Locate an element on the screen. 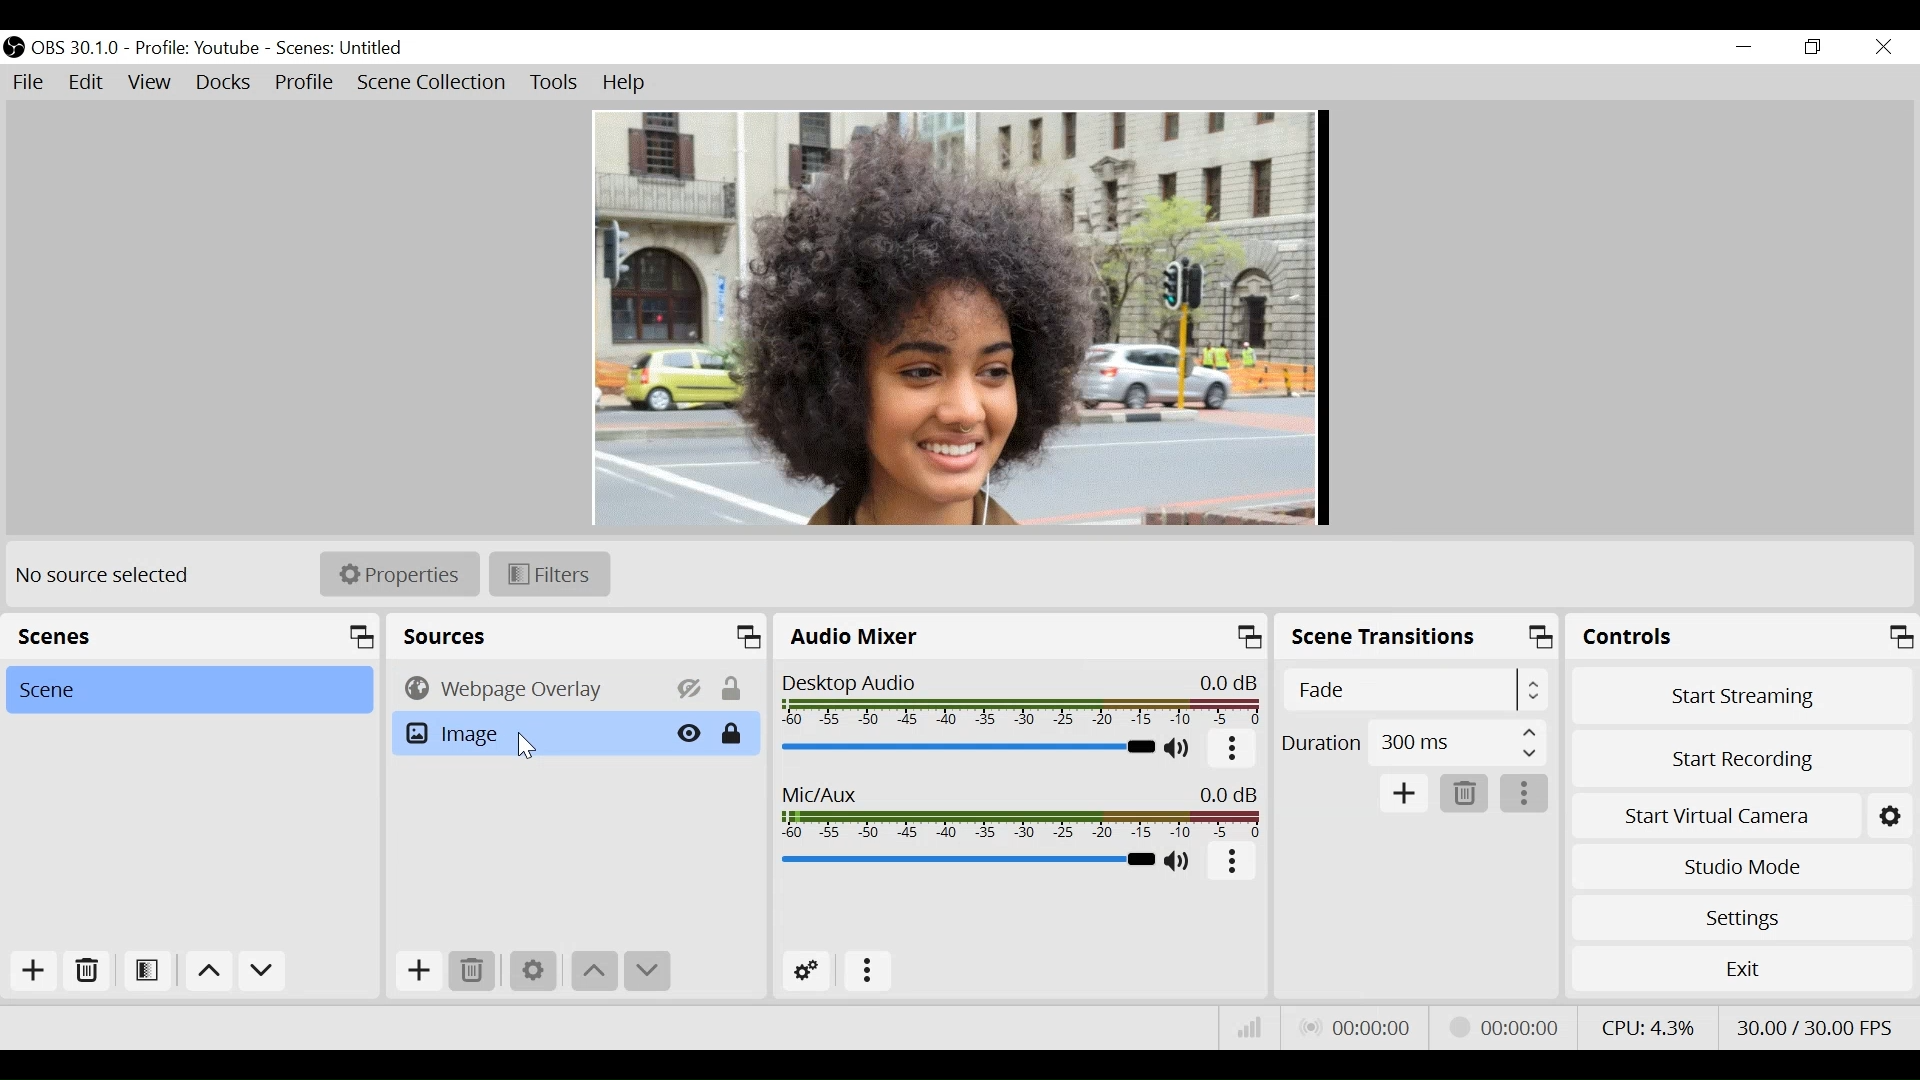 The width and height of the screenshot is (1920, 1080). Cursor is located at coordinates (529, 748).